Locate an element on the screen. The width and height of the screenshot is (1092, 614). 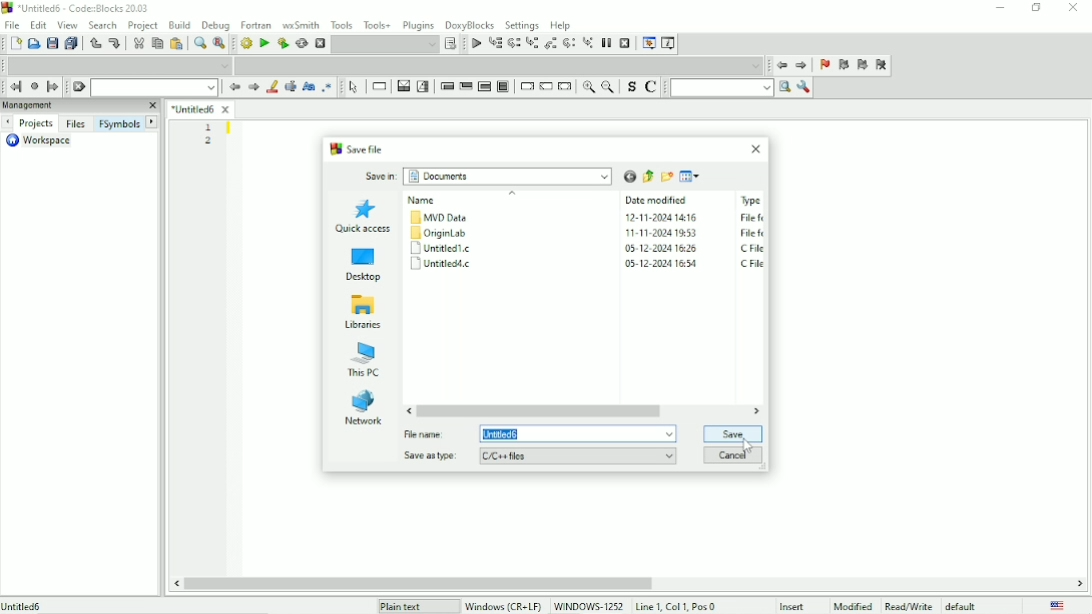
Prev is located at coordinates (234, 88).